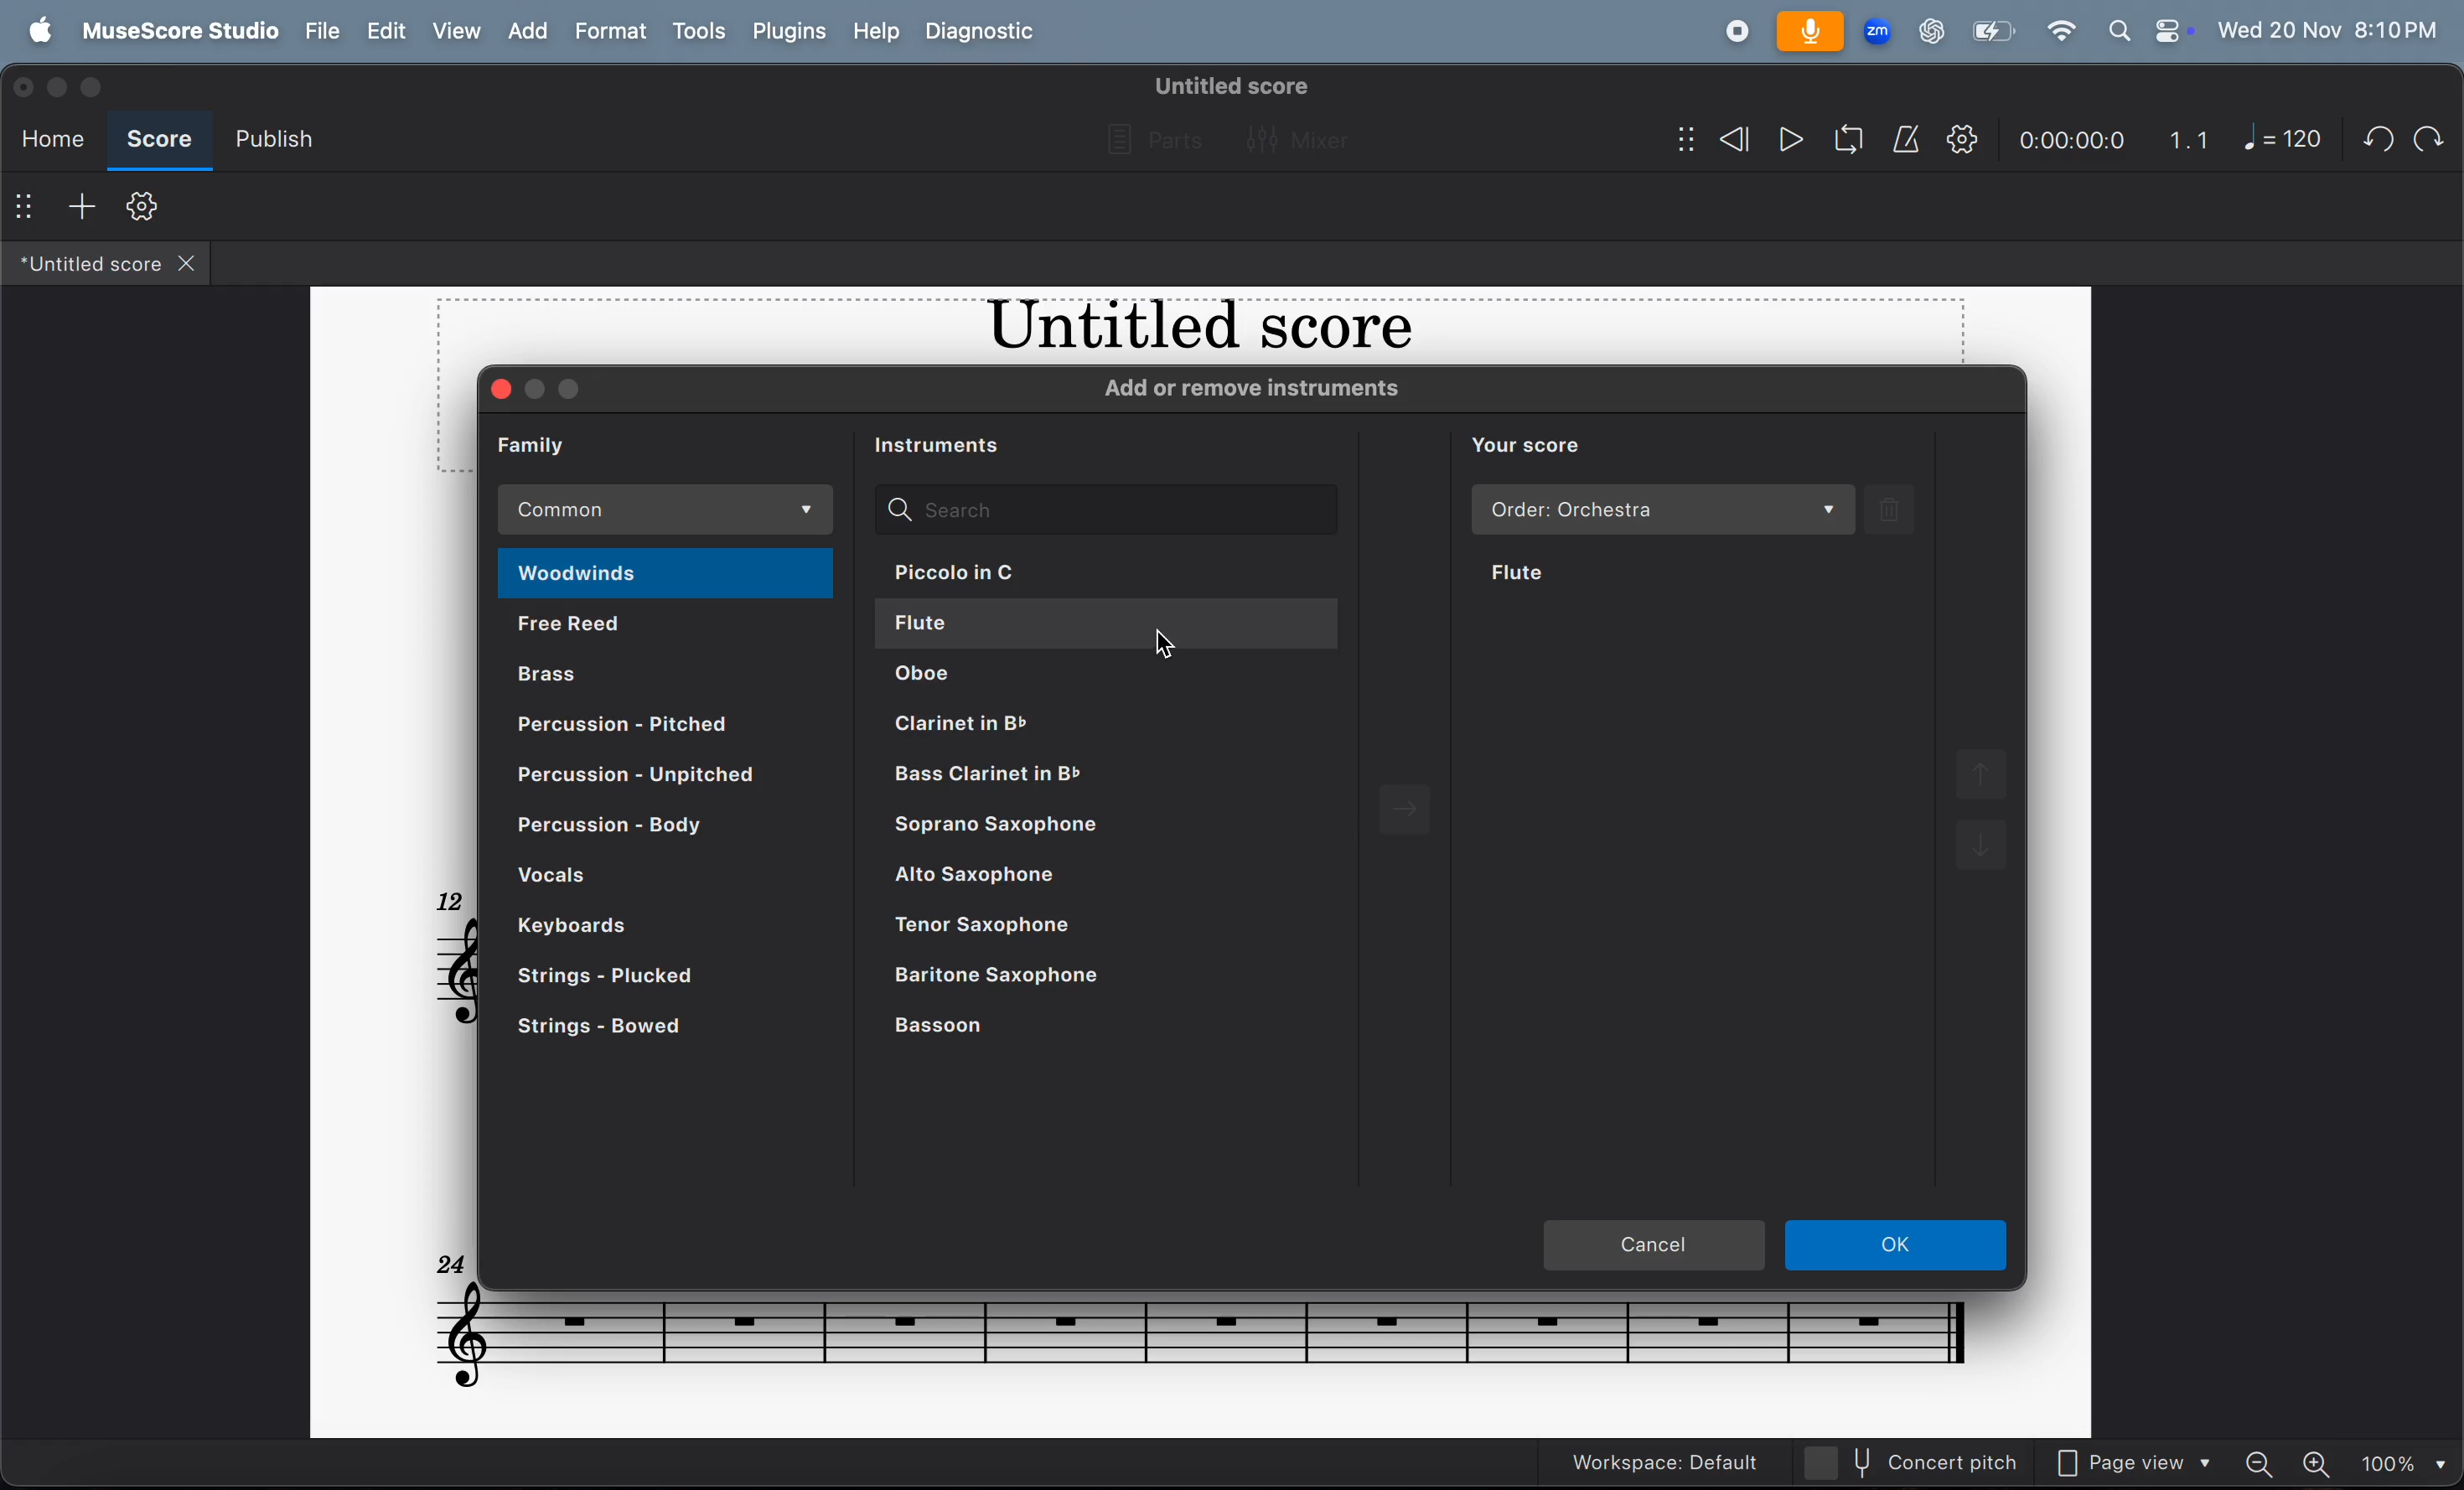 This screenshot has height=1490, width=2464. What do you see at coordinates (501, 392) in the screenshot?
I see `close` at bounding box center [501, 392].